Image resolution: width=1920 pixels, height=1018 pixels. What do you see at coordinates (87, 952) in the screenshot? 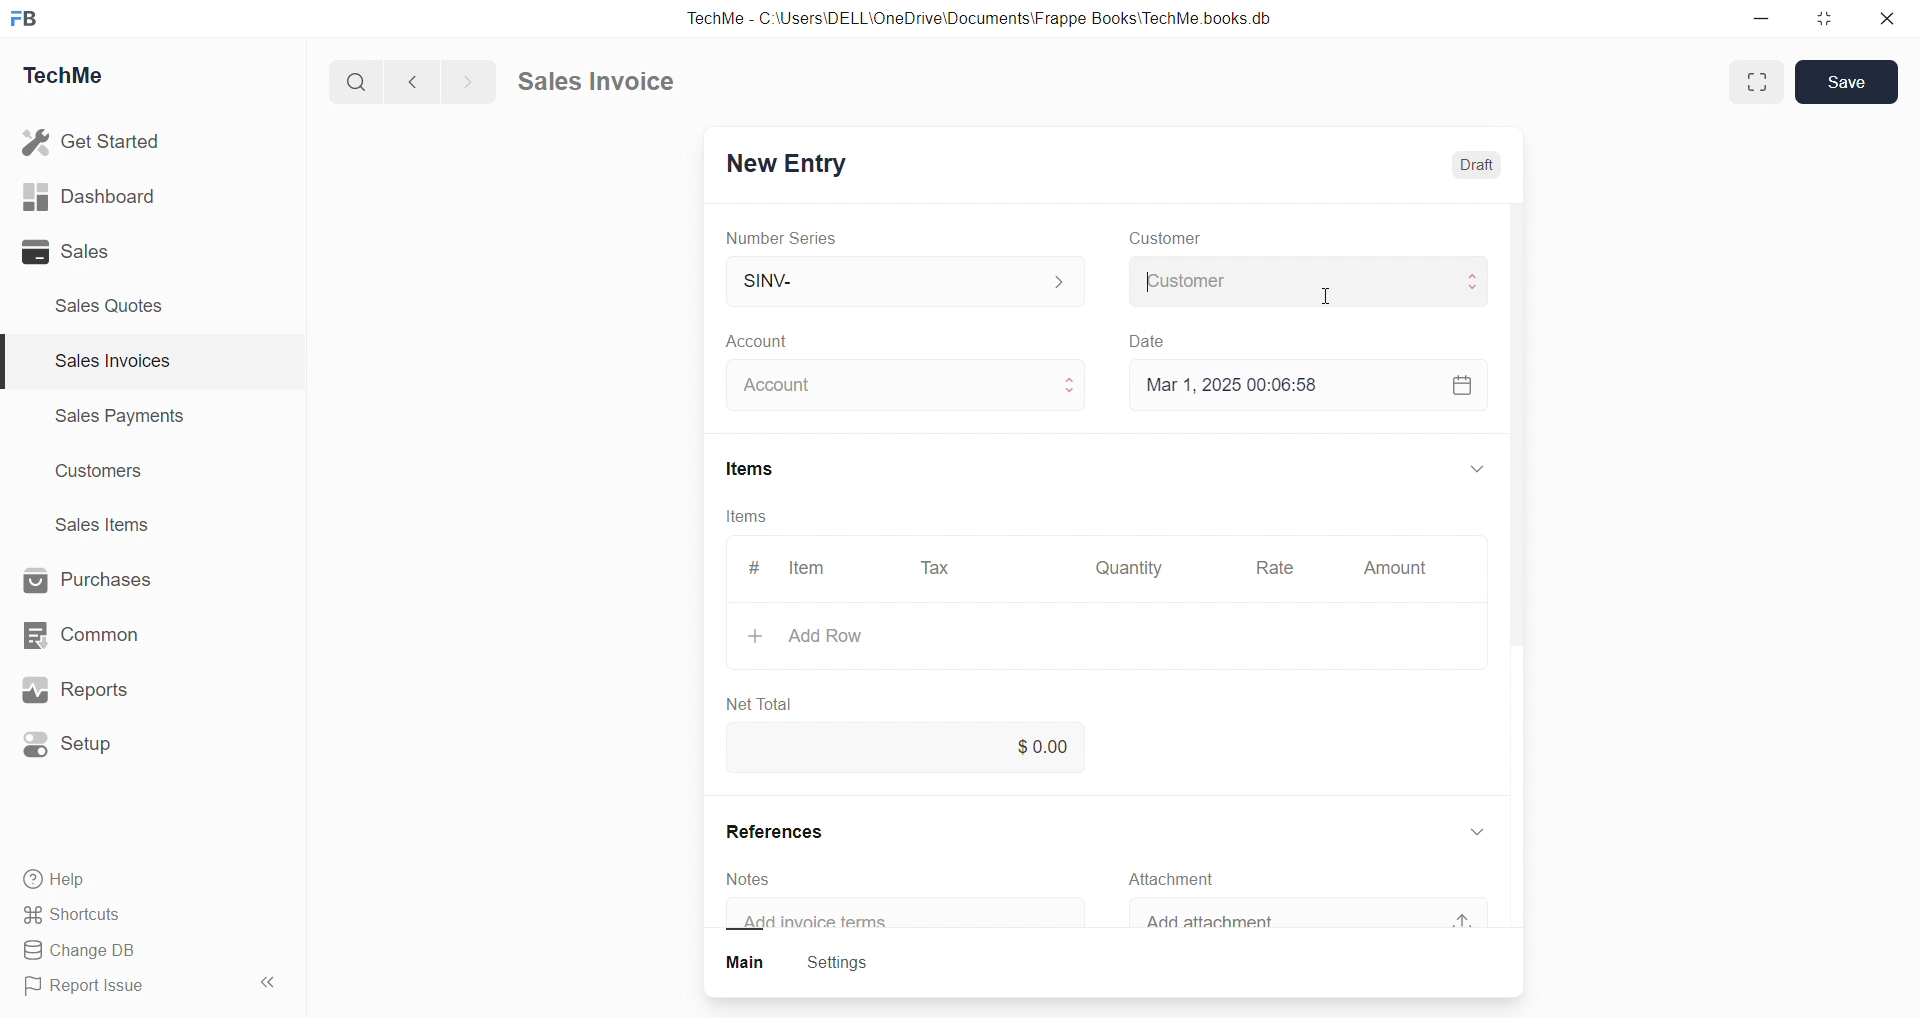
I see `B& Change DB` at bounding box center [87, 952].